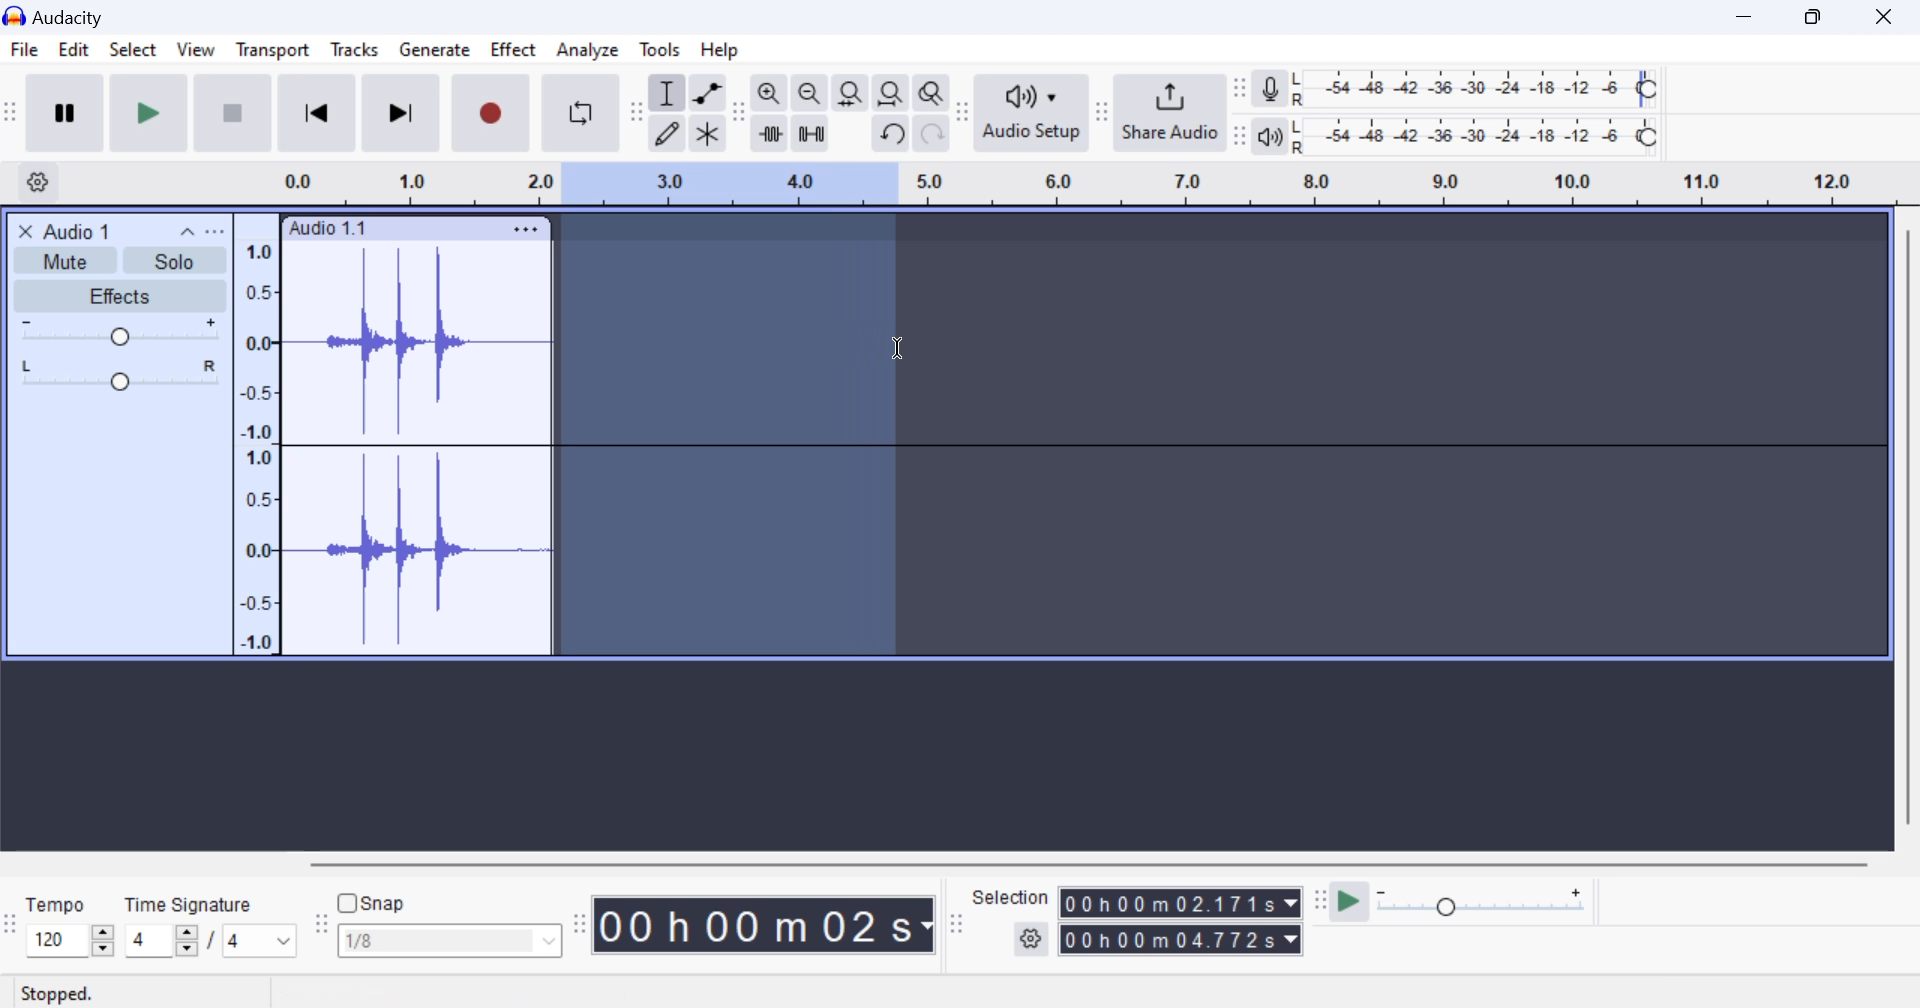 Image resolution: width=1920 pixels, height=1008 pixels. I want to click on zoom in, so click(769, 94).